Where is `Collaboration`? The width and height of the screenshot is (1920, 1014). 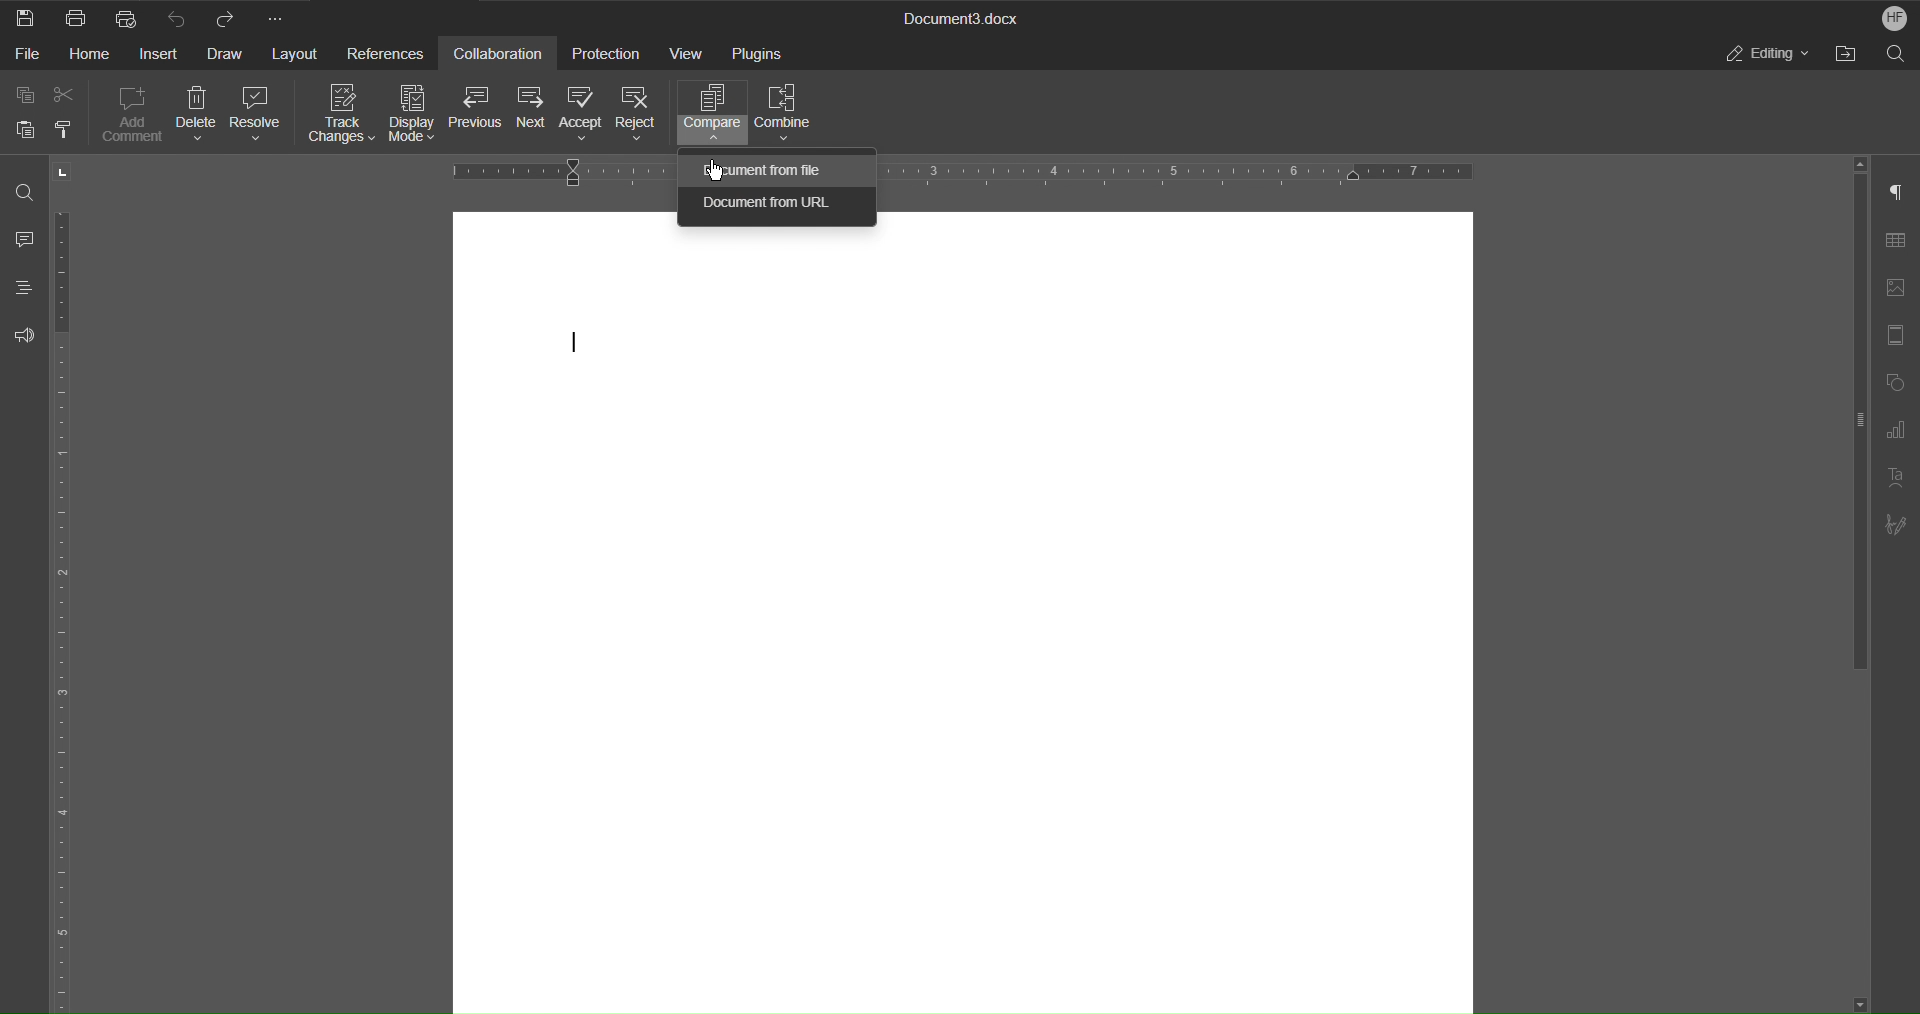 Collaboration is located at coordinates (503, 53).